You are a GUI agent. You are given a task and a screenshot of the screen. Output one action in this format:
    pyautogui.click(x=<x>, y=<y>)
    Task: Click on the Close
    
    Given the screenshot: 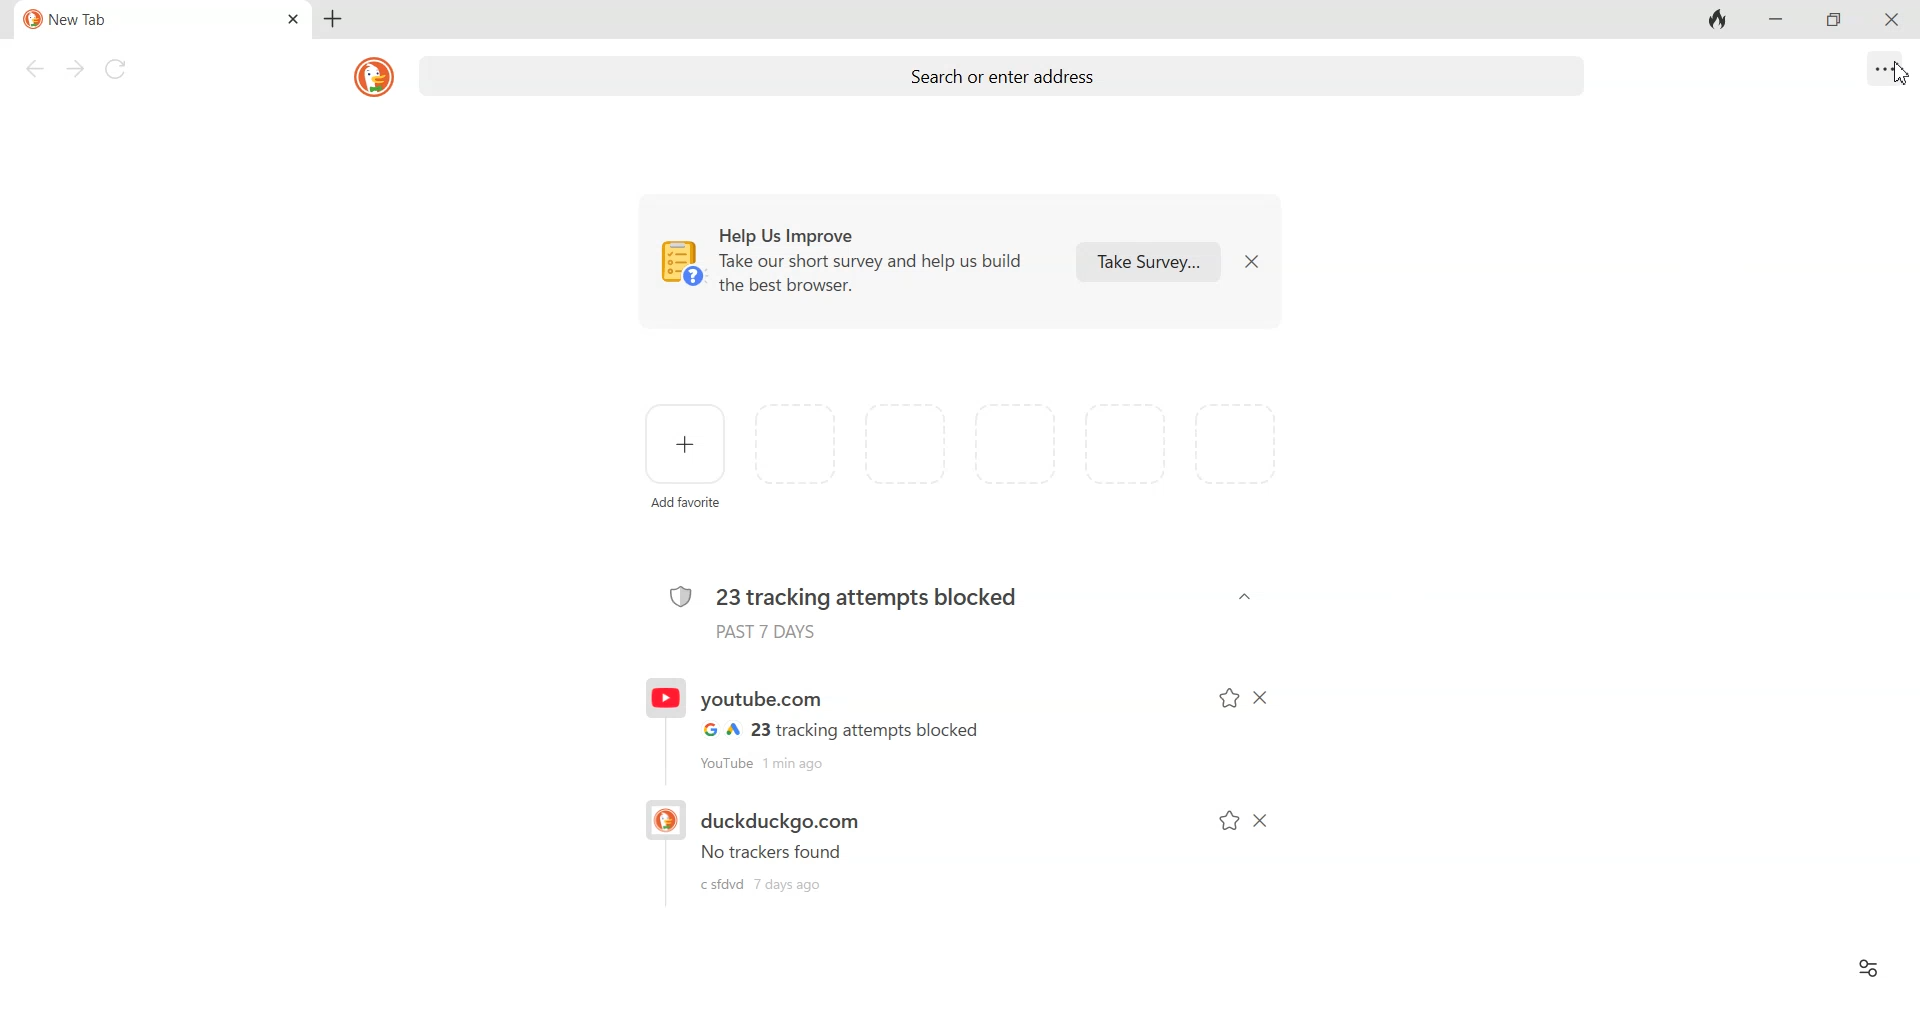 What is the action you would take?
    pyautogui.click(x=1888, y=20)
    